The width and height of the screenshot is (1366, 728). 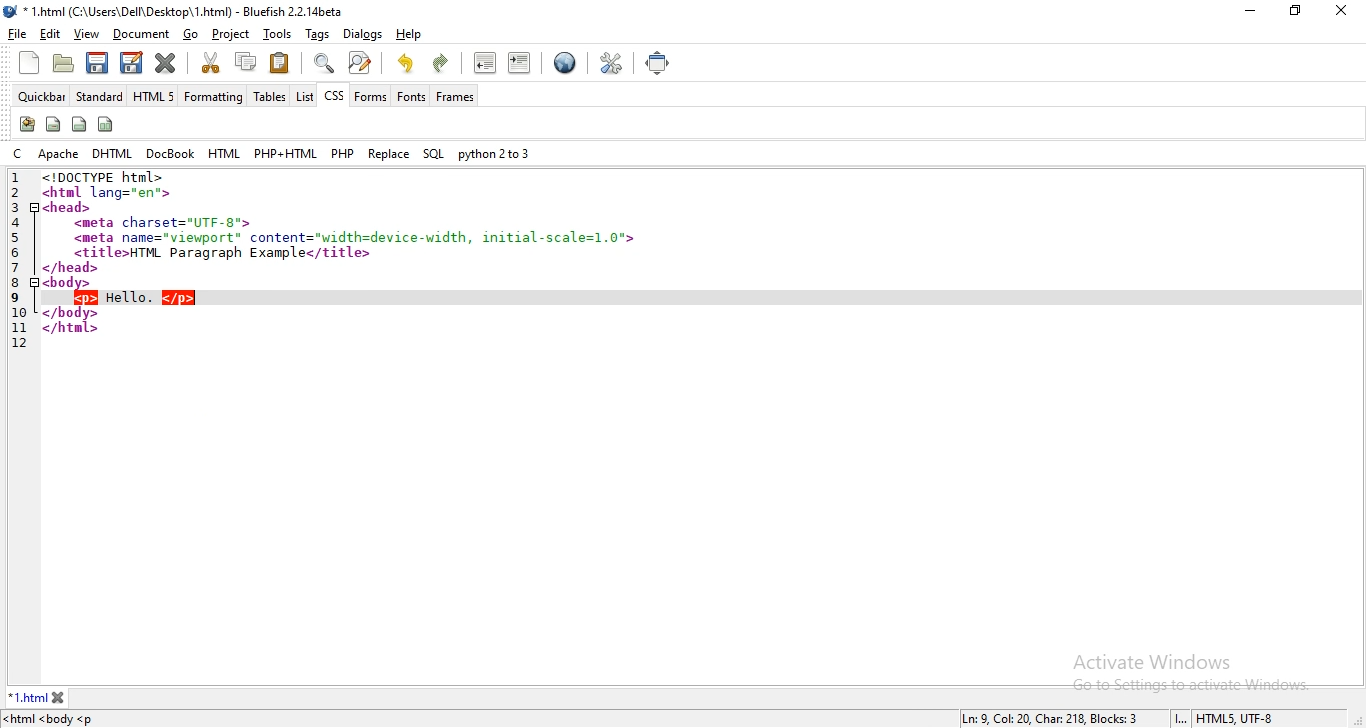 What do you see at coordinates (166, 64) in the screenshot?
I see `close current file` at bounding box center [166, 64].